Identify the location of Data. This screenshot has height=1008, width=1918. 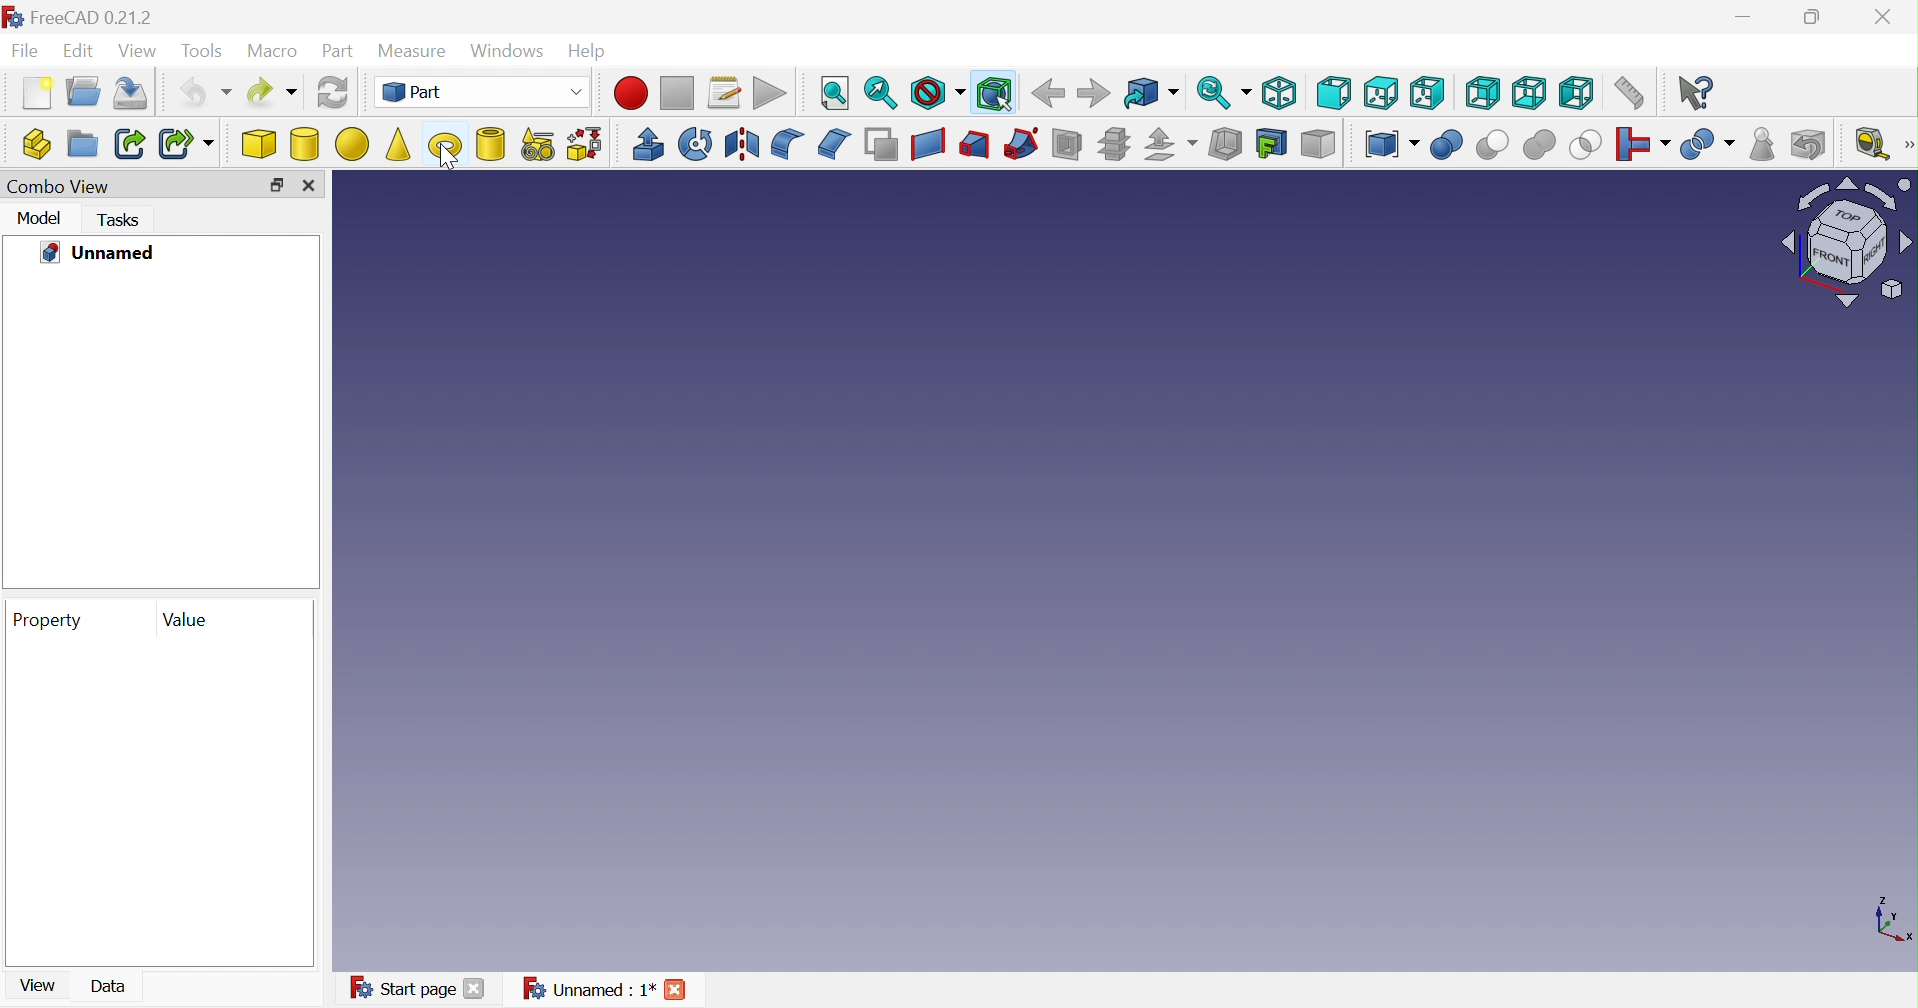
(109, 986).